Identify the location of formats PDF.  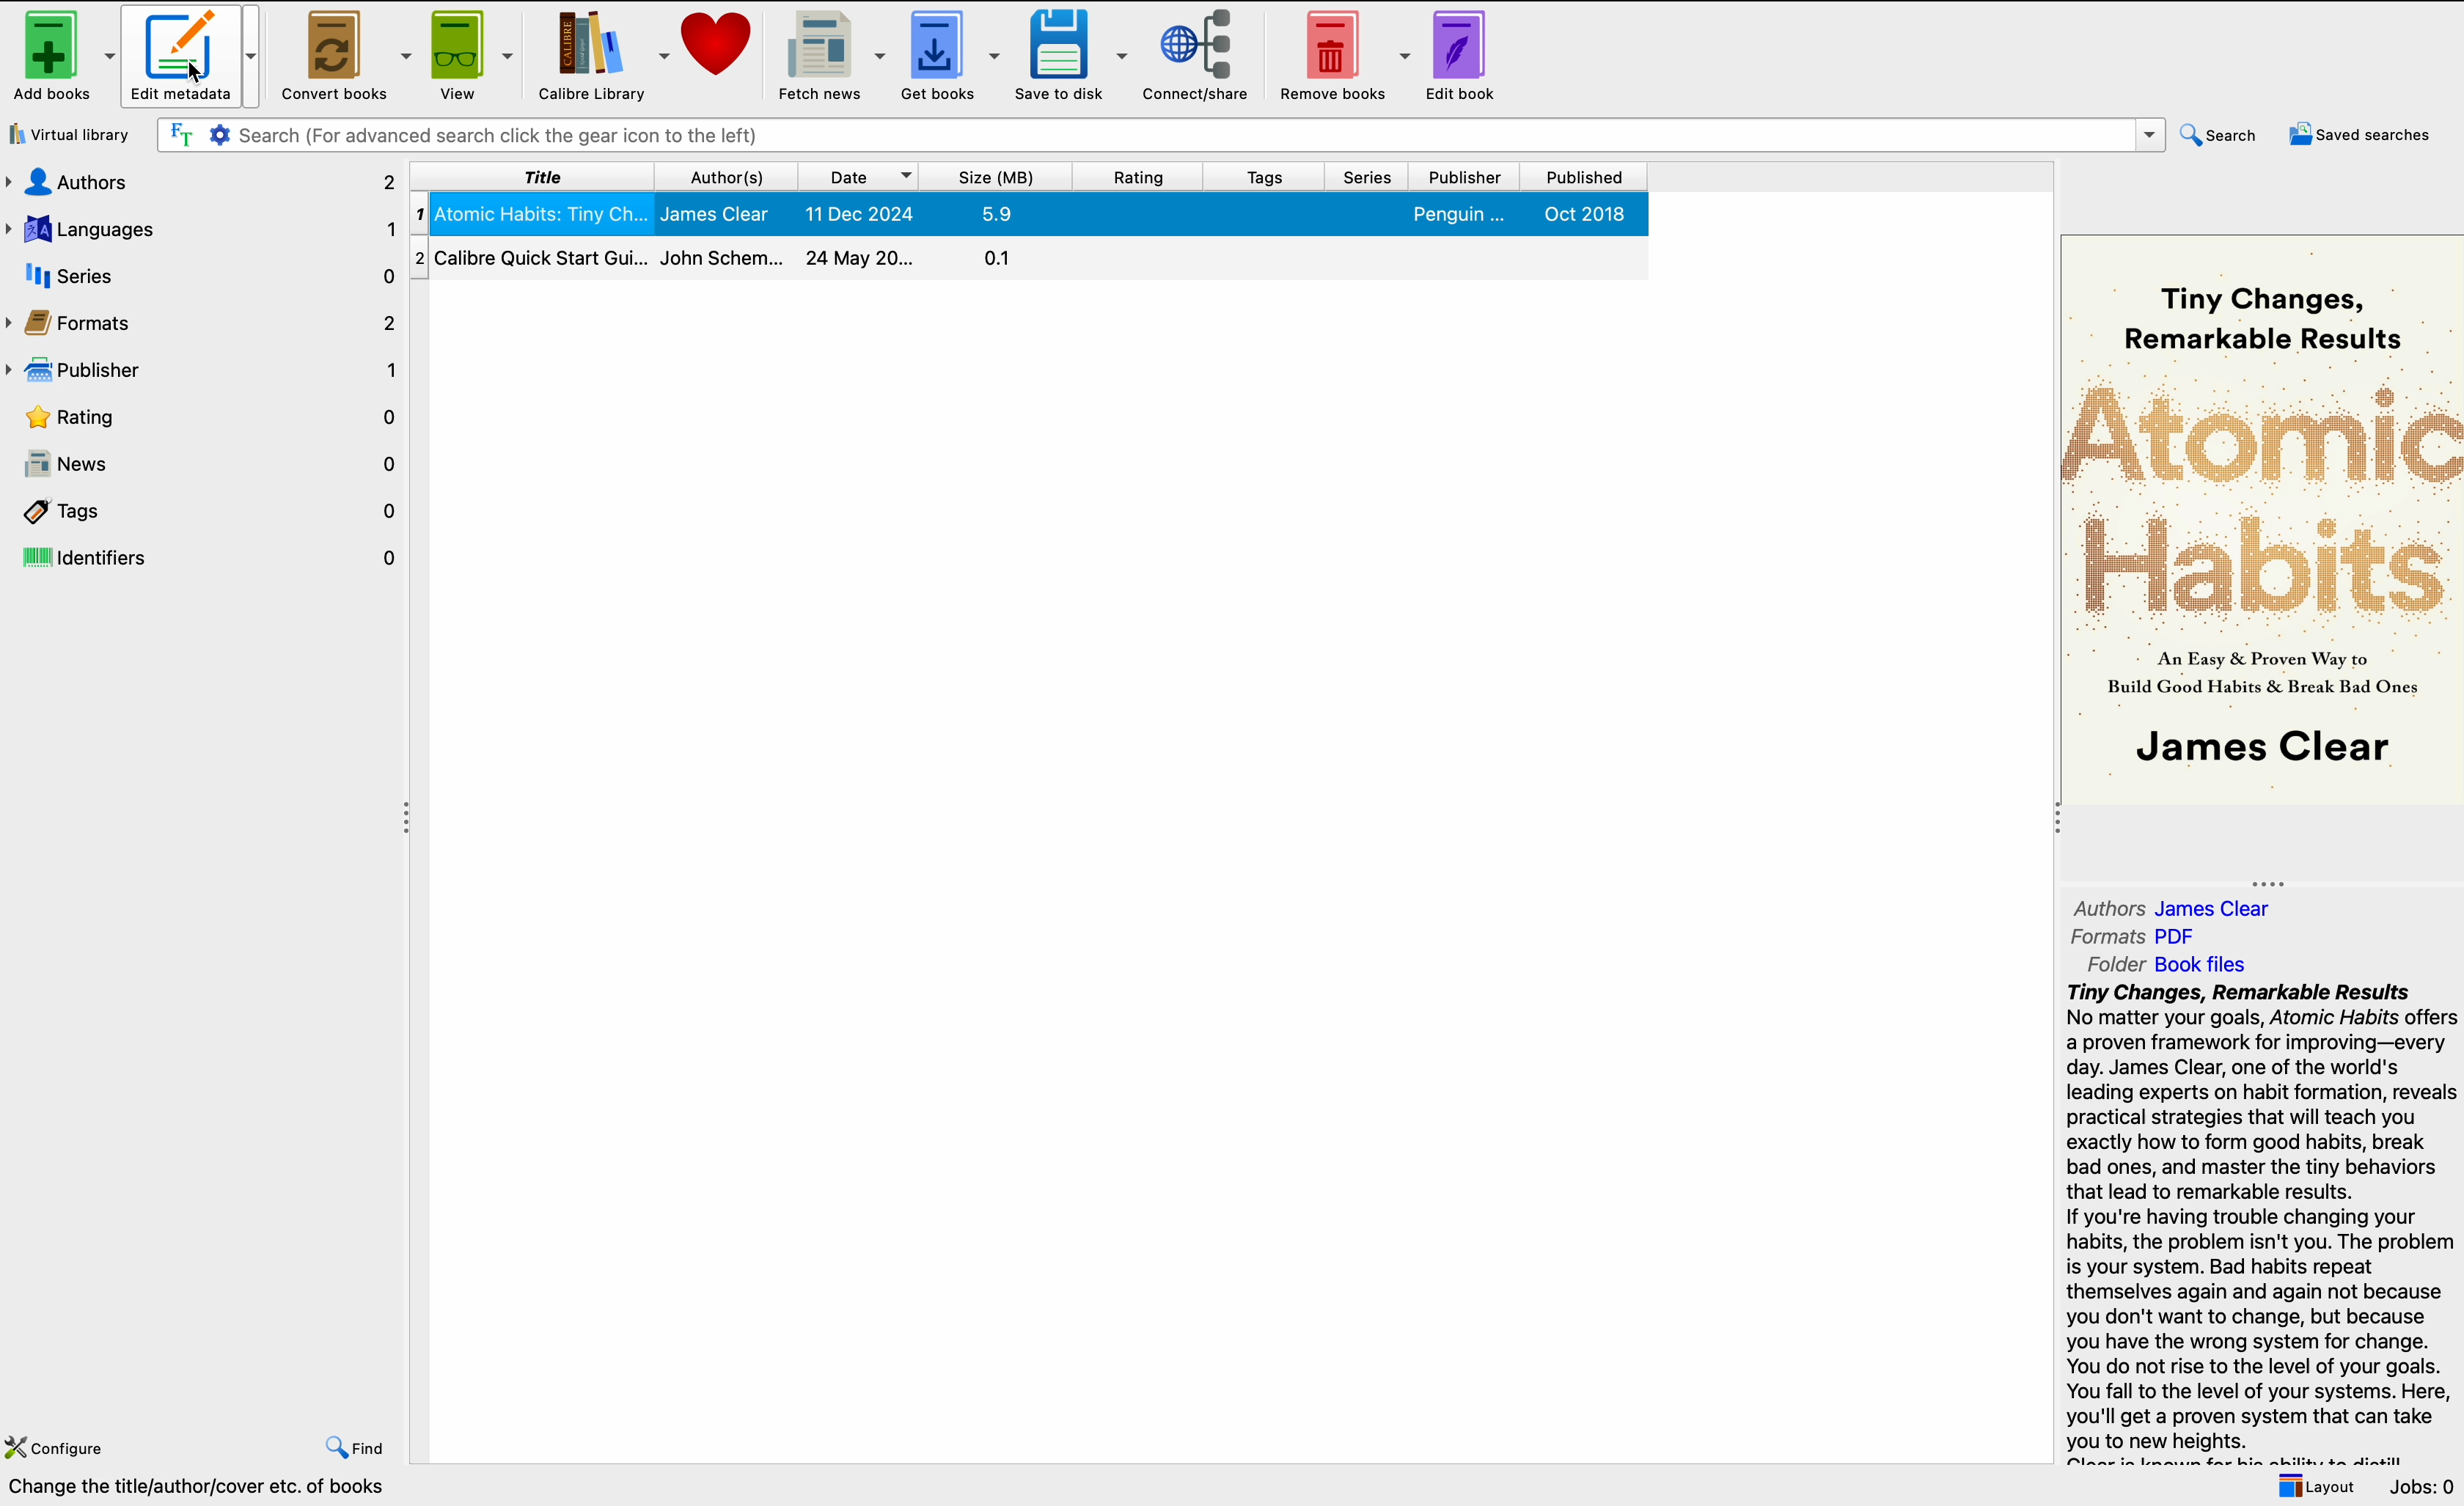
(2133, 938).